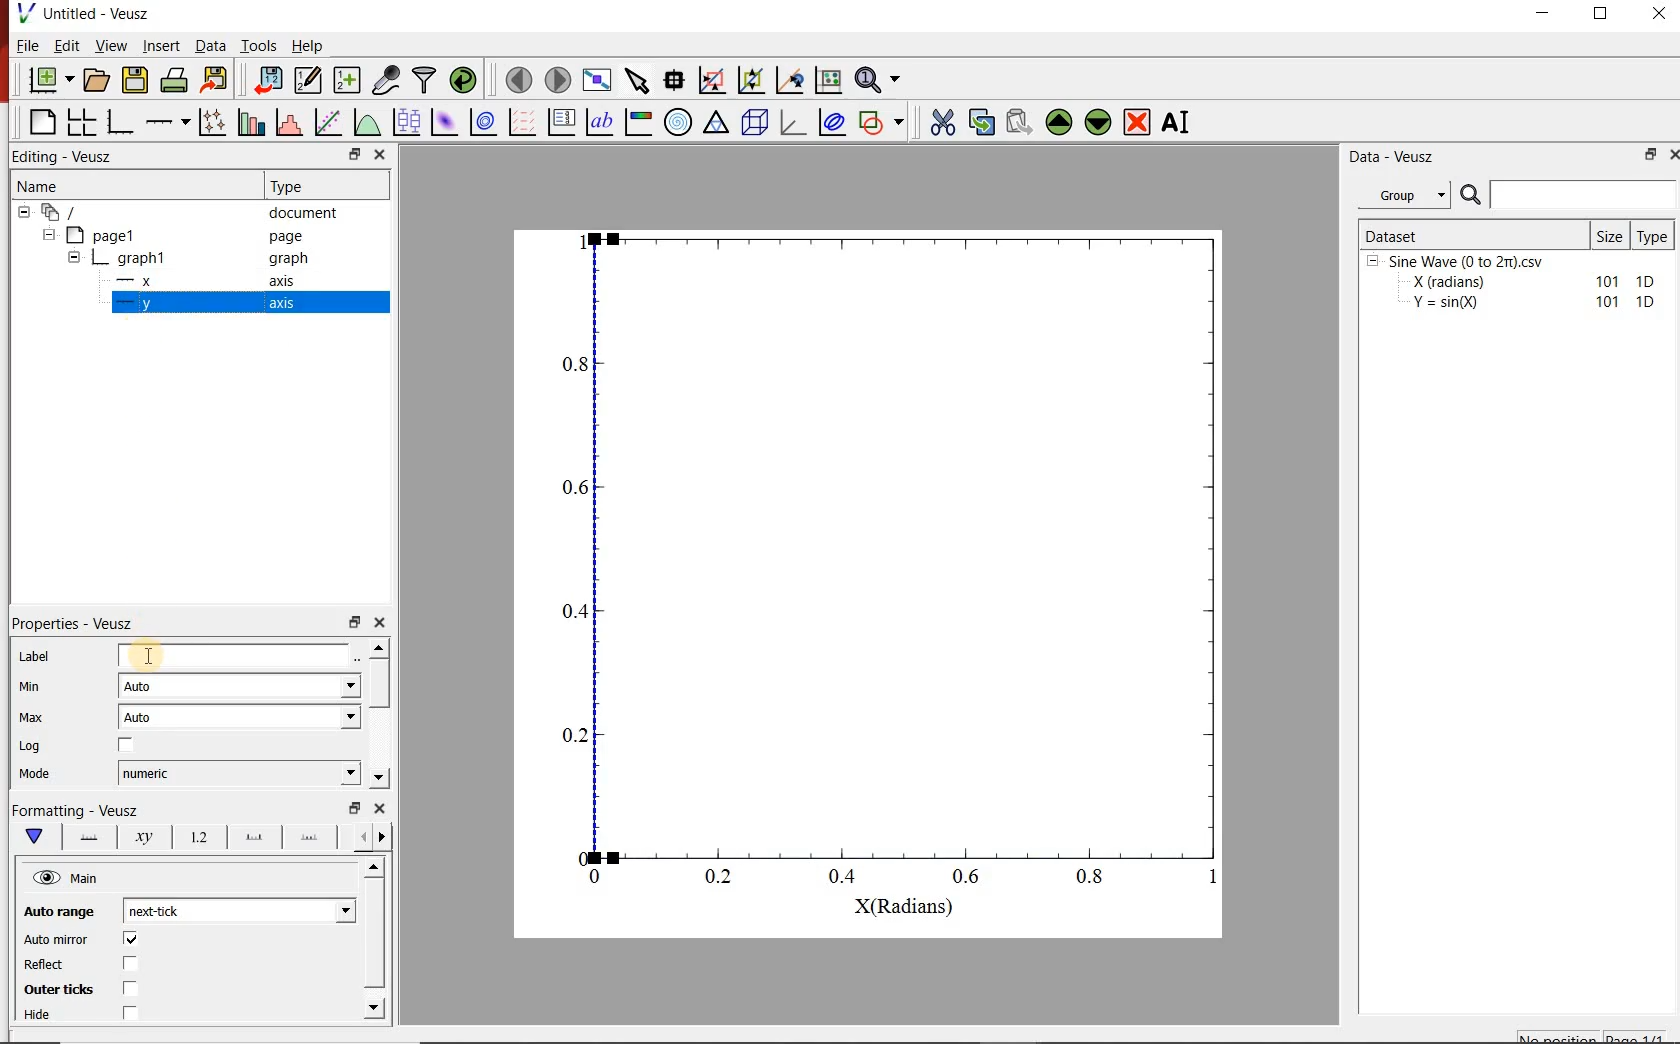 Image resolution: width=1680 pixels, height=1044 pixels. I want to click on Insert, so click(162, 45).